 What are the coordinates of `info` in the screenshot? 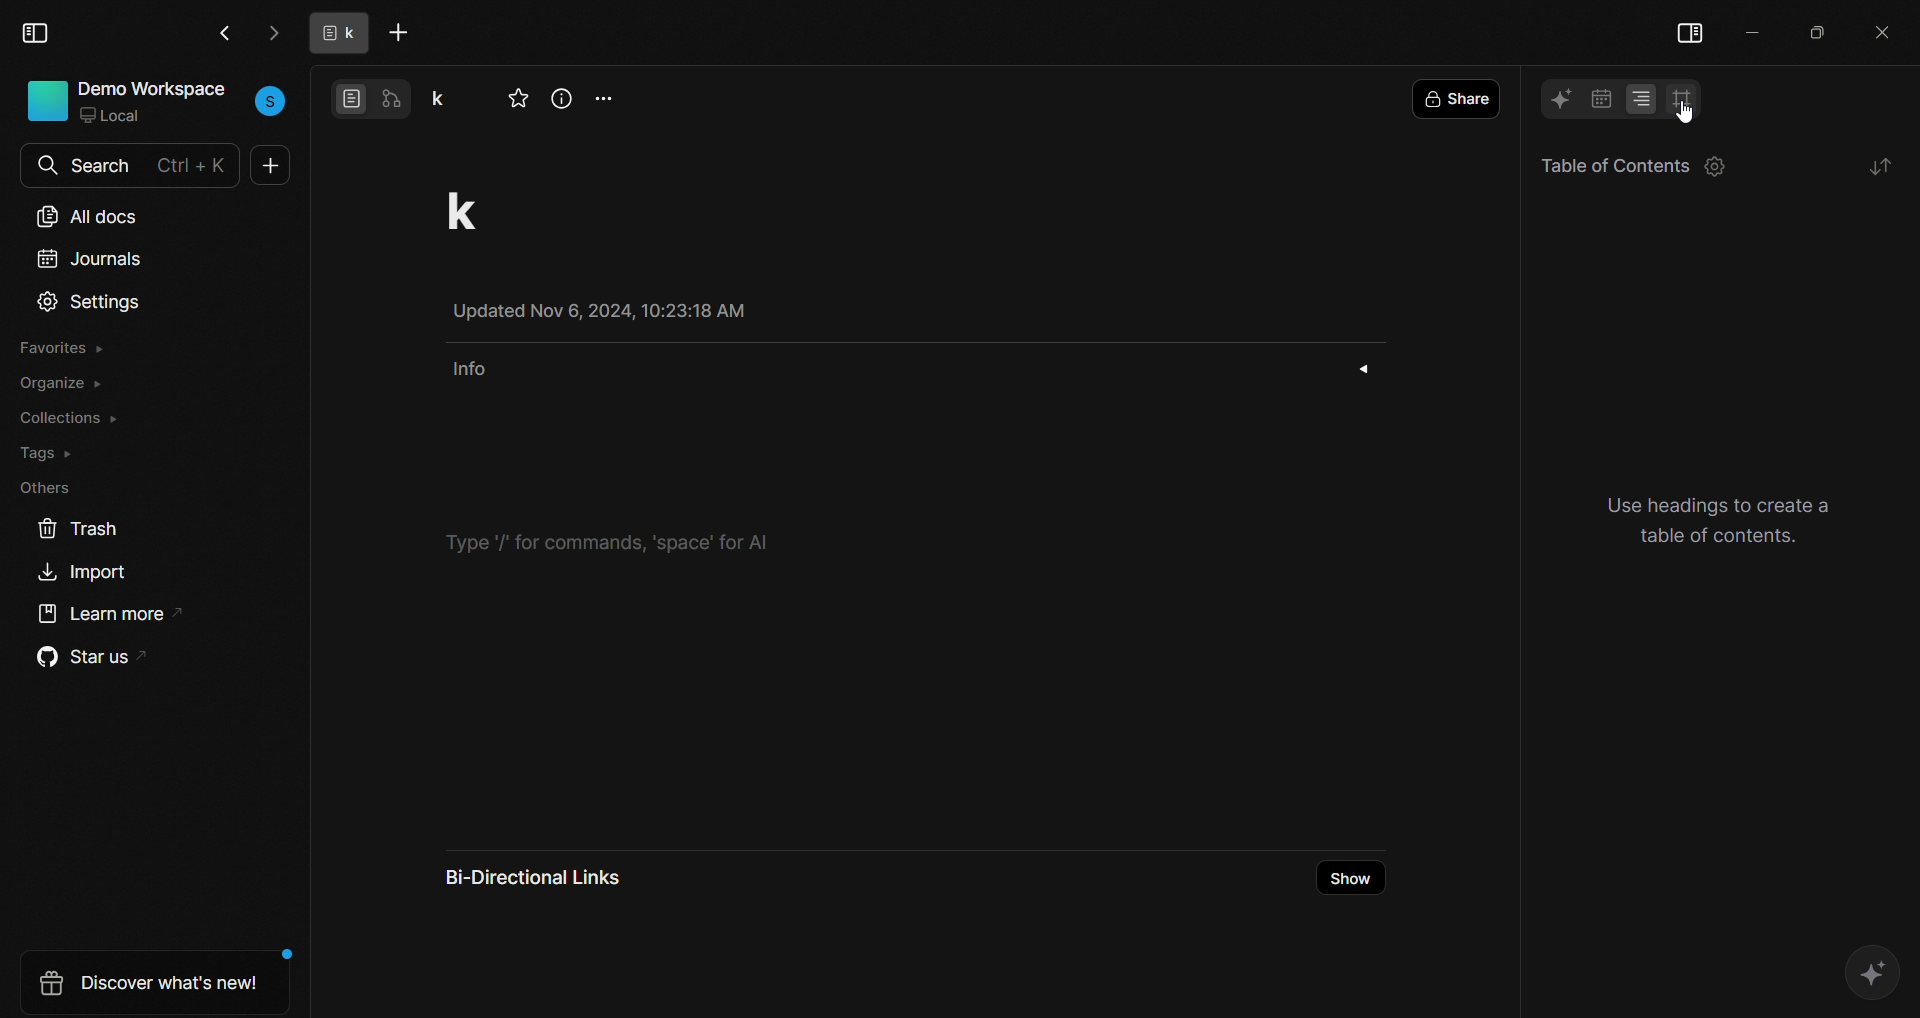 It's located at (907, 368).